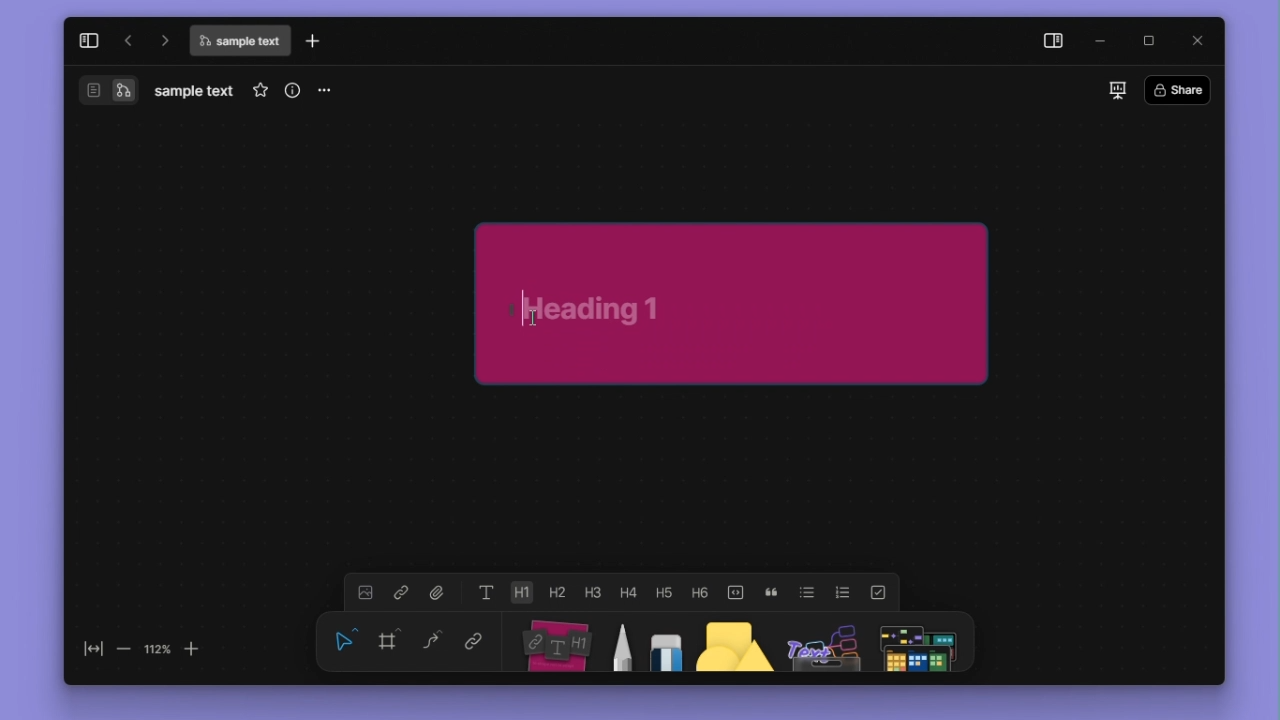 This screenshot has width=1280, height=720. Describe the element at coordinates (666, 642) in the screenshot. I see `eraser` at that location.